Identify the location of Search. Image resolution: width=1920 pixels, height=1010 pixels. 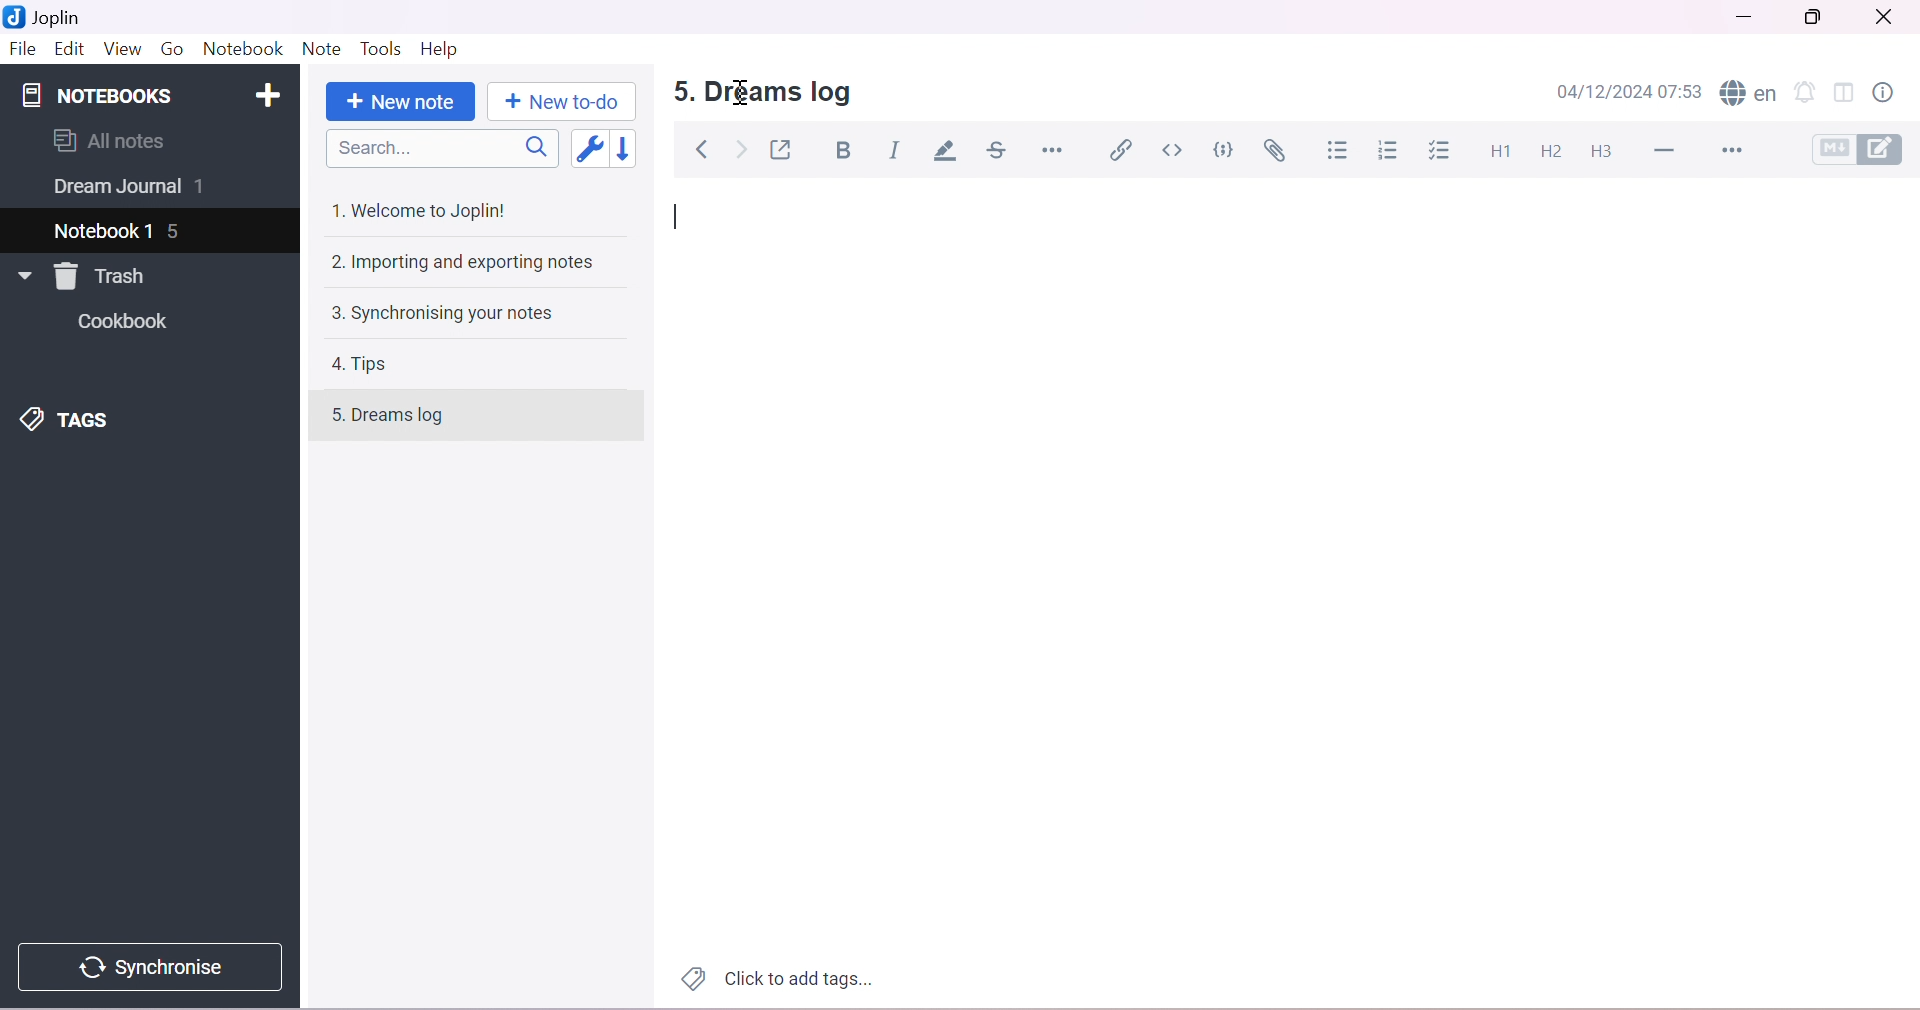
(448, 149).